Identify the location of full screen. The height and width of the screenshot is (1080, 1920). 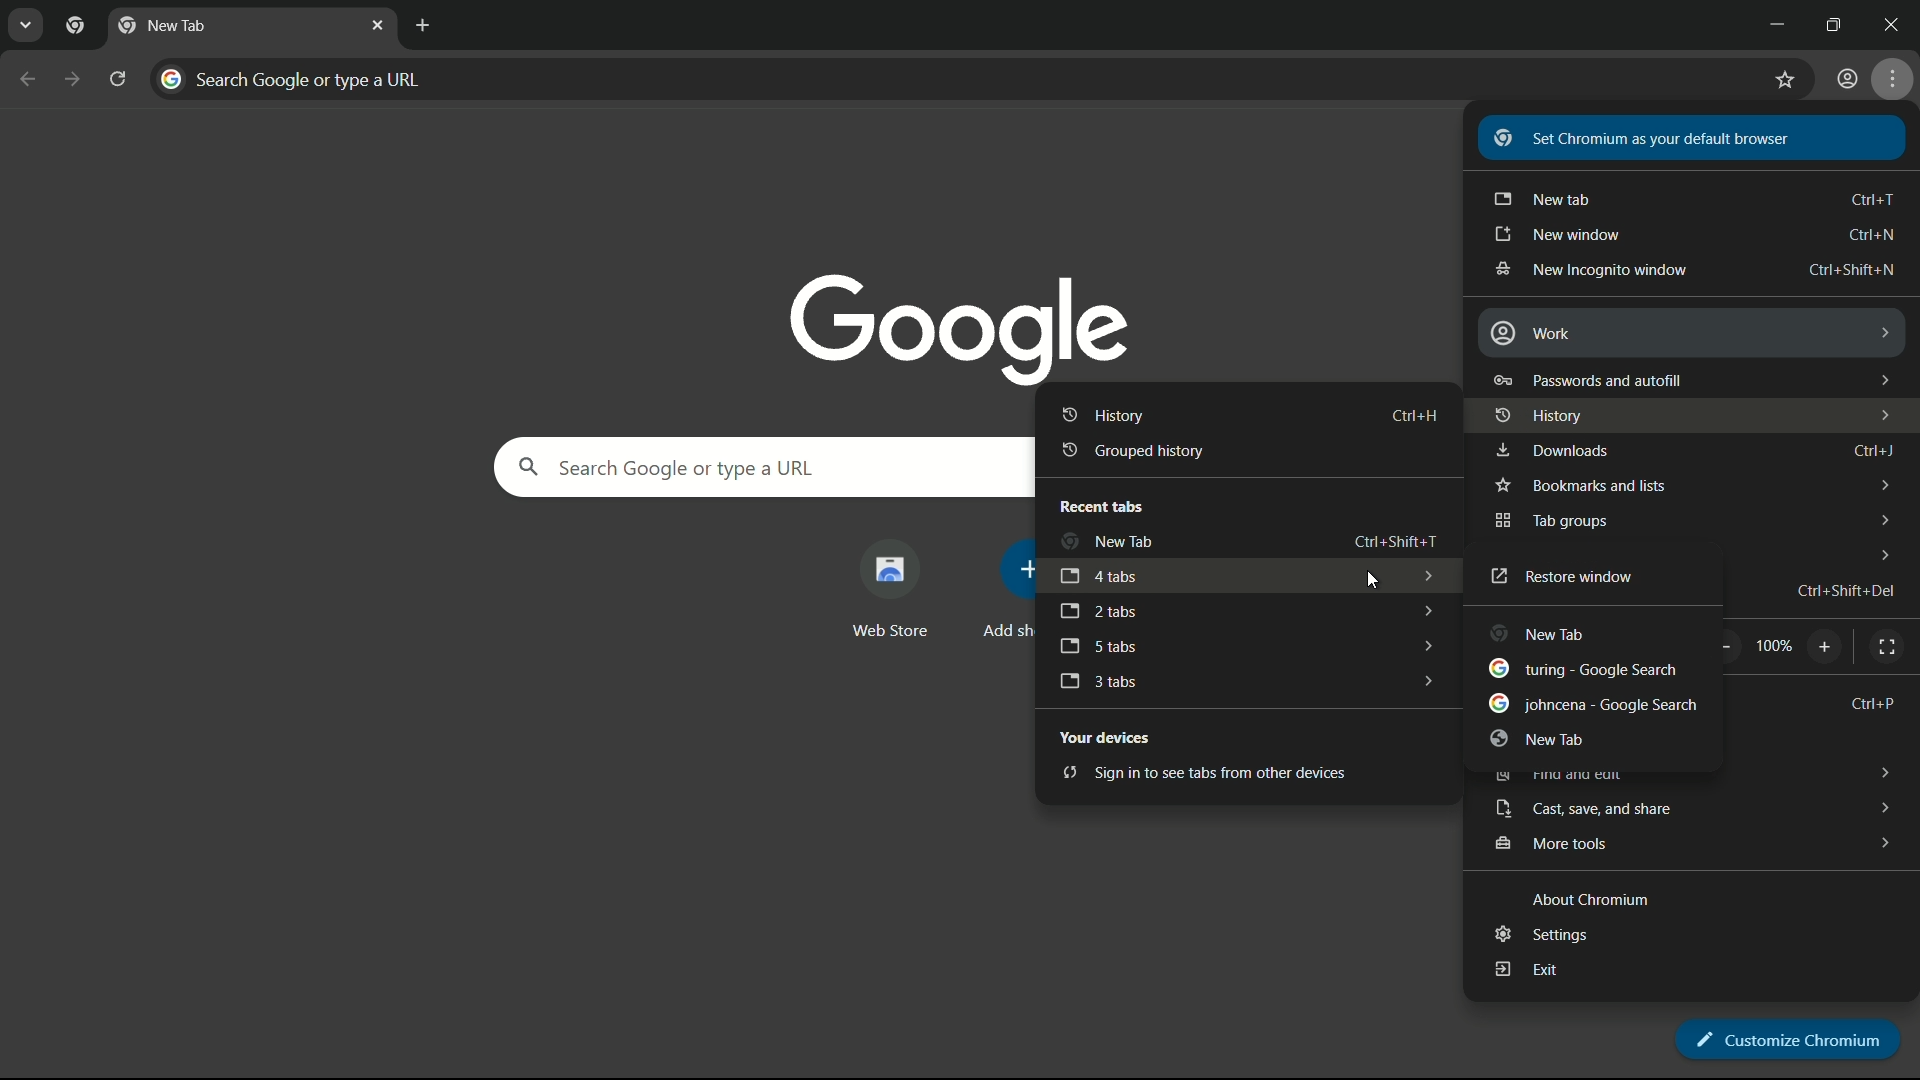
(1886, 646).